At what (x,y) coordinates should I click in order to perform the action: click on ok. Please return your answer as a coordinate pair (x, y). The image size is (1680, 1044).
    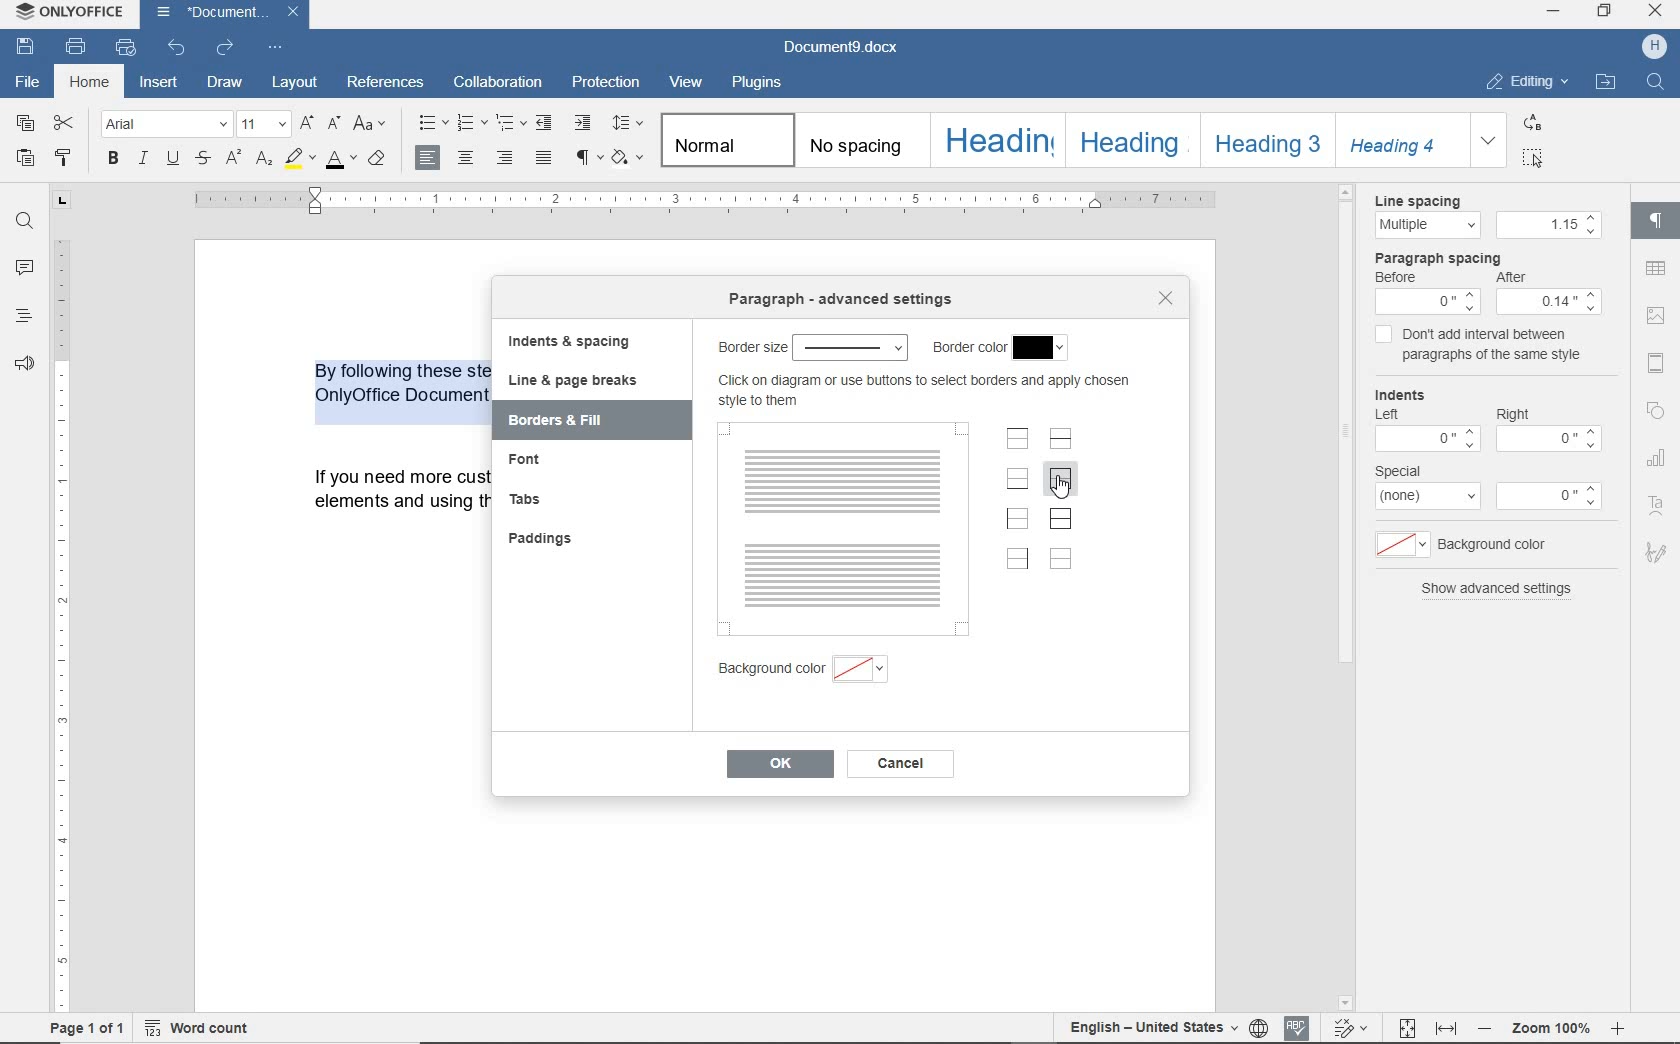
    Looking at the image, I should click on (778, 765).